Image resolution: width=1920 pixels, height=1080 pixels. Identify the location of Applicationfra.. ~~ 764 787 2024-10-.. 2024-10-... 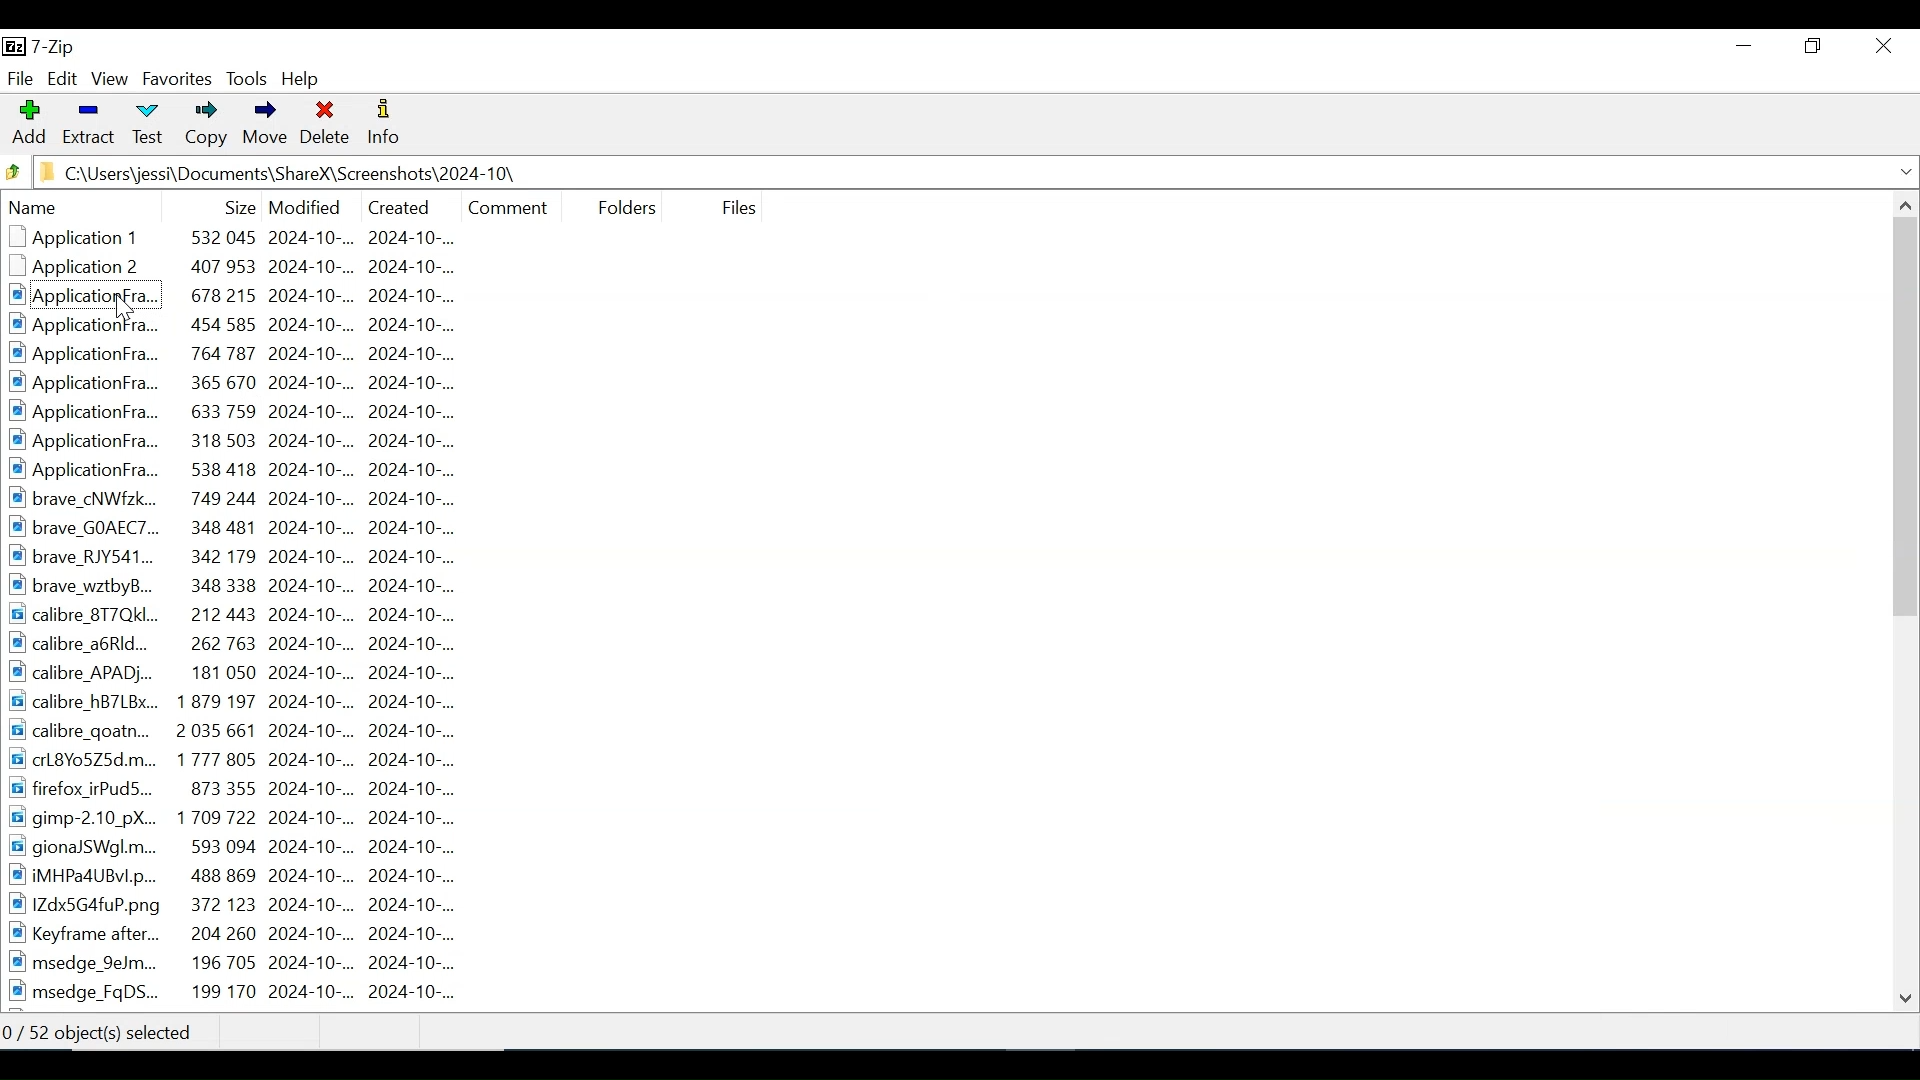
(241, 354).